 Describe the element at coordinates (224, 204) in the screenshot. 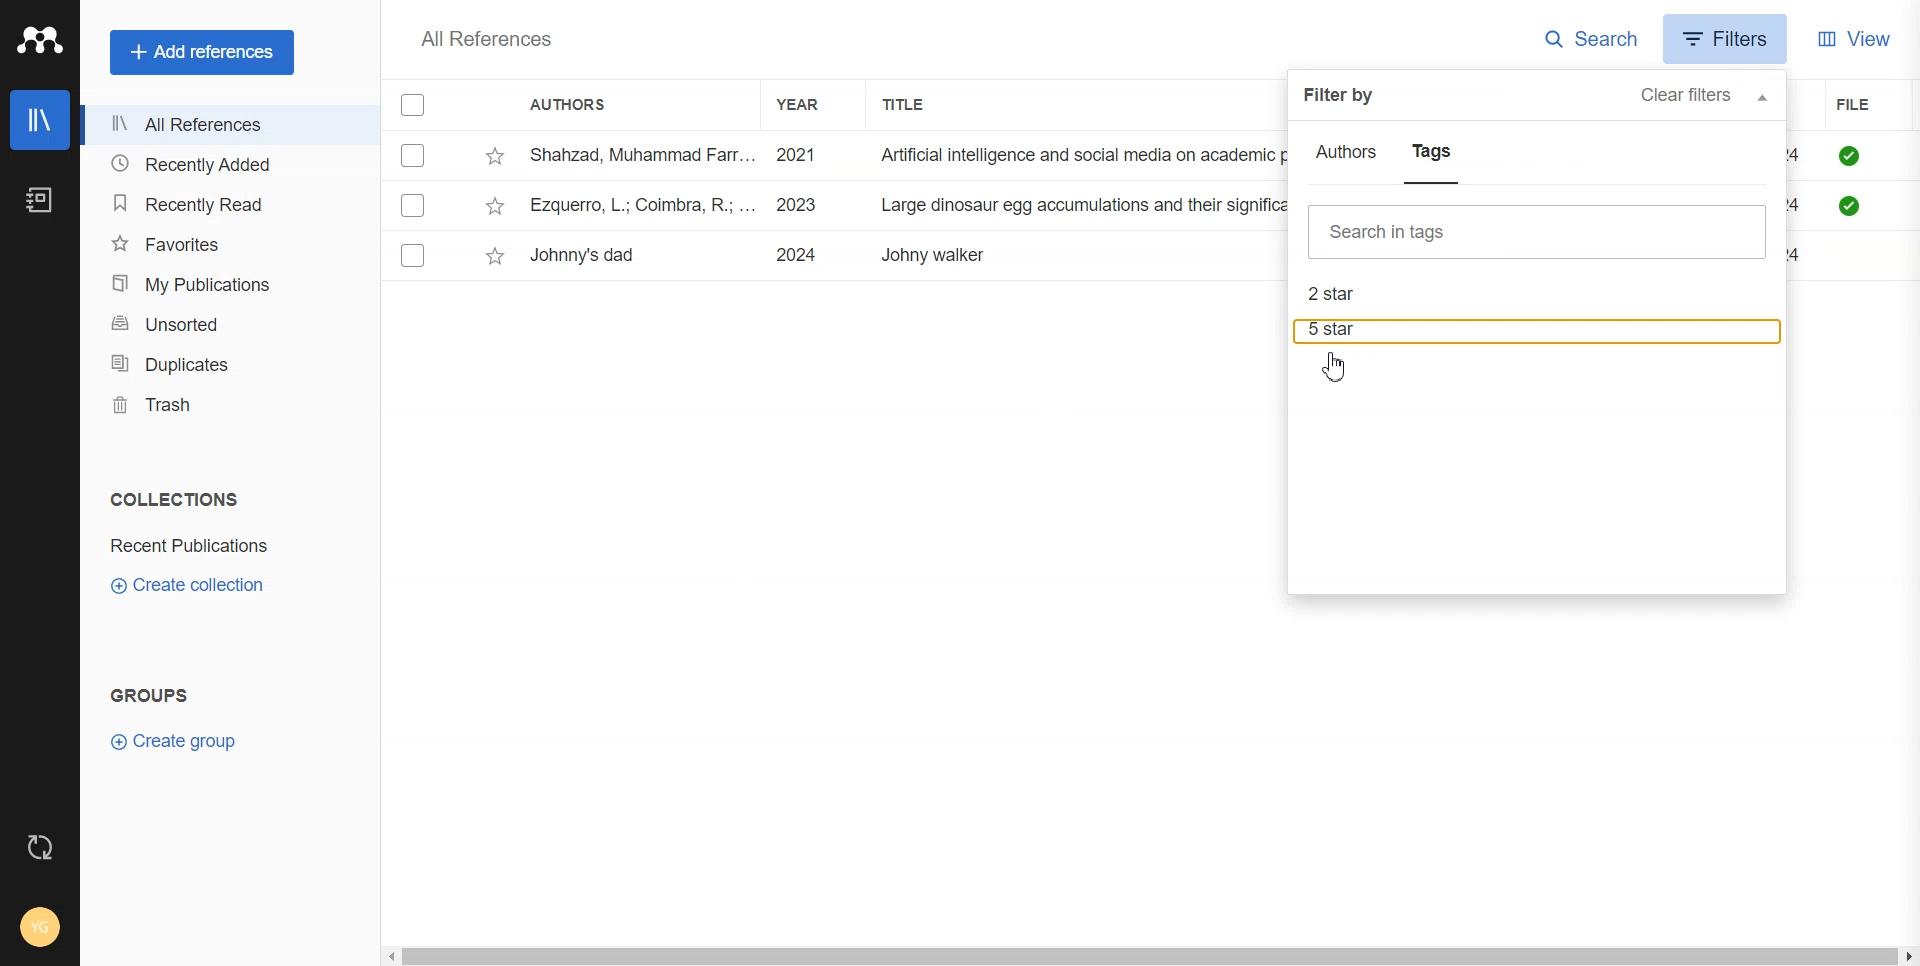

I see `Recently Read` at that location.